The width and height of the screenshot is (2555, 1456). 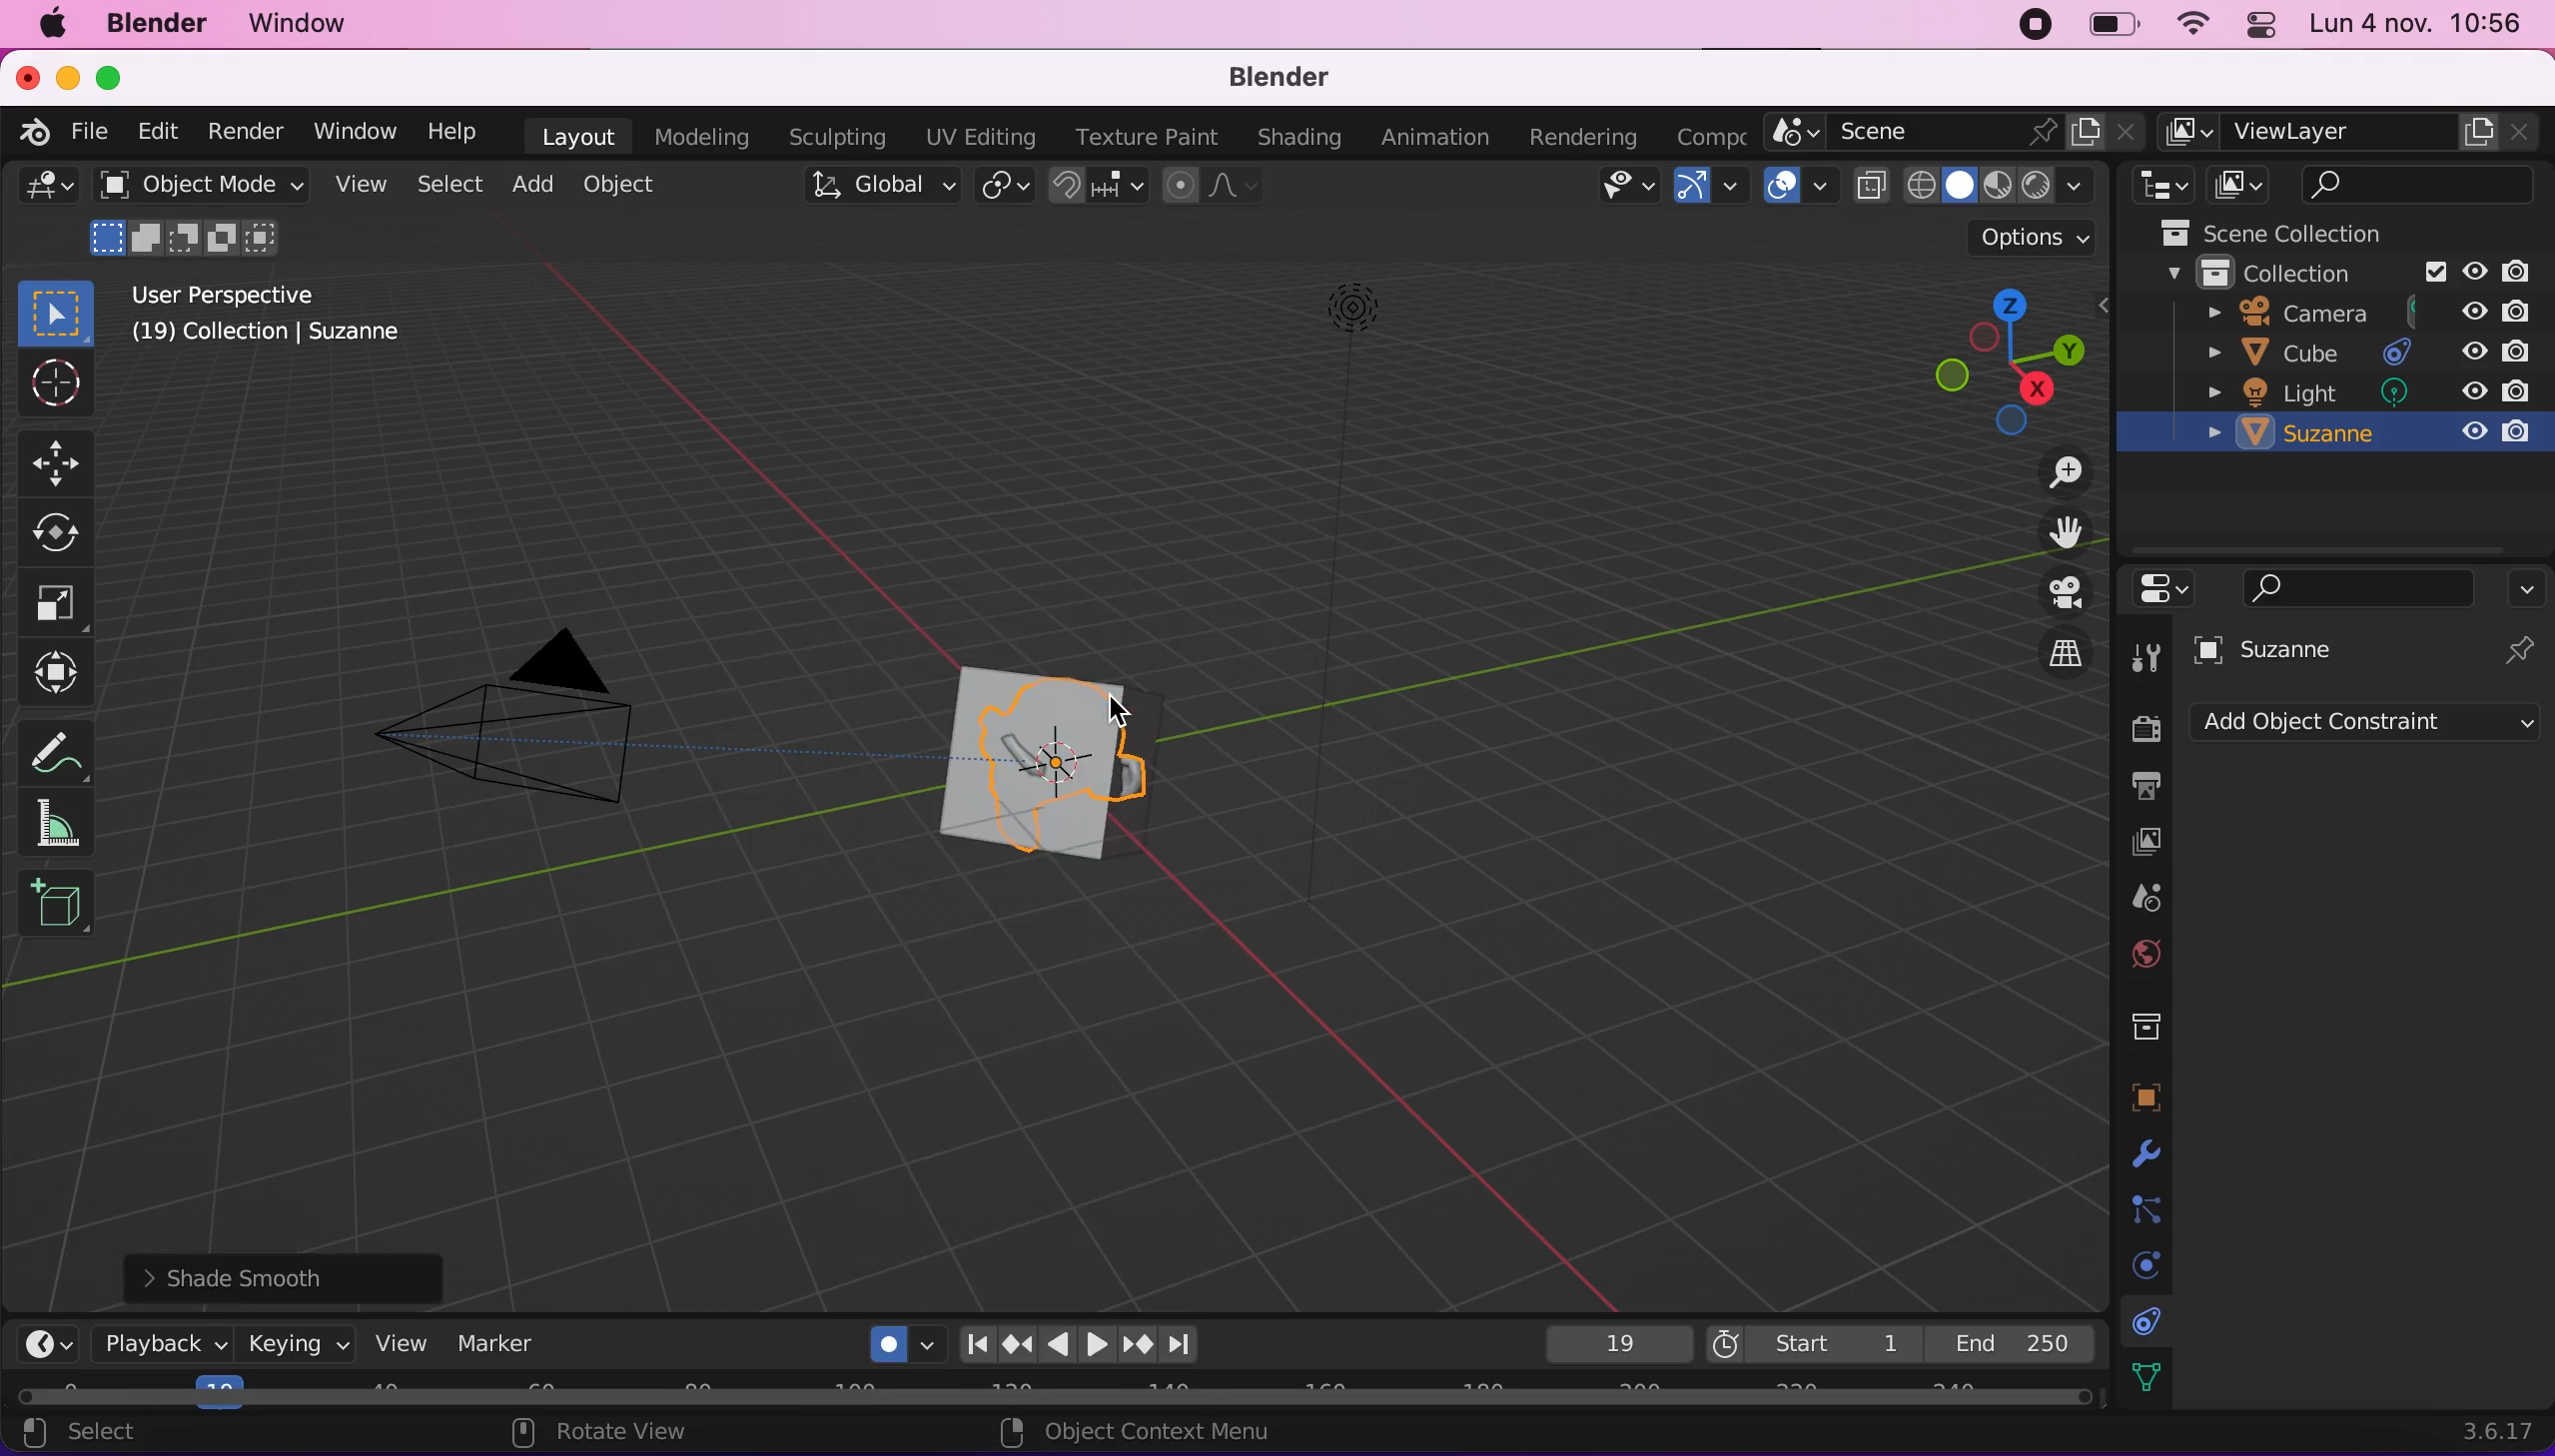 I want to click on Browse scence, so click(x=1791, y=132).